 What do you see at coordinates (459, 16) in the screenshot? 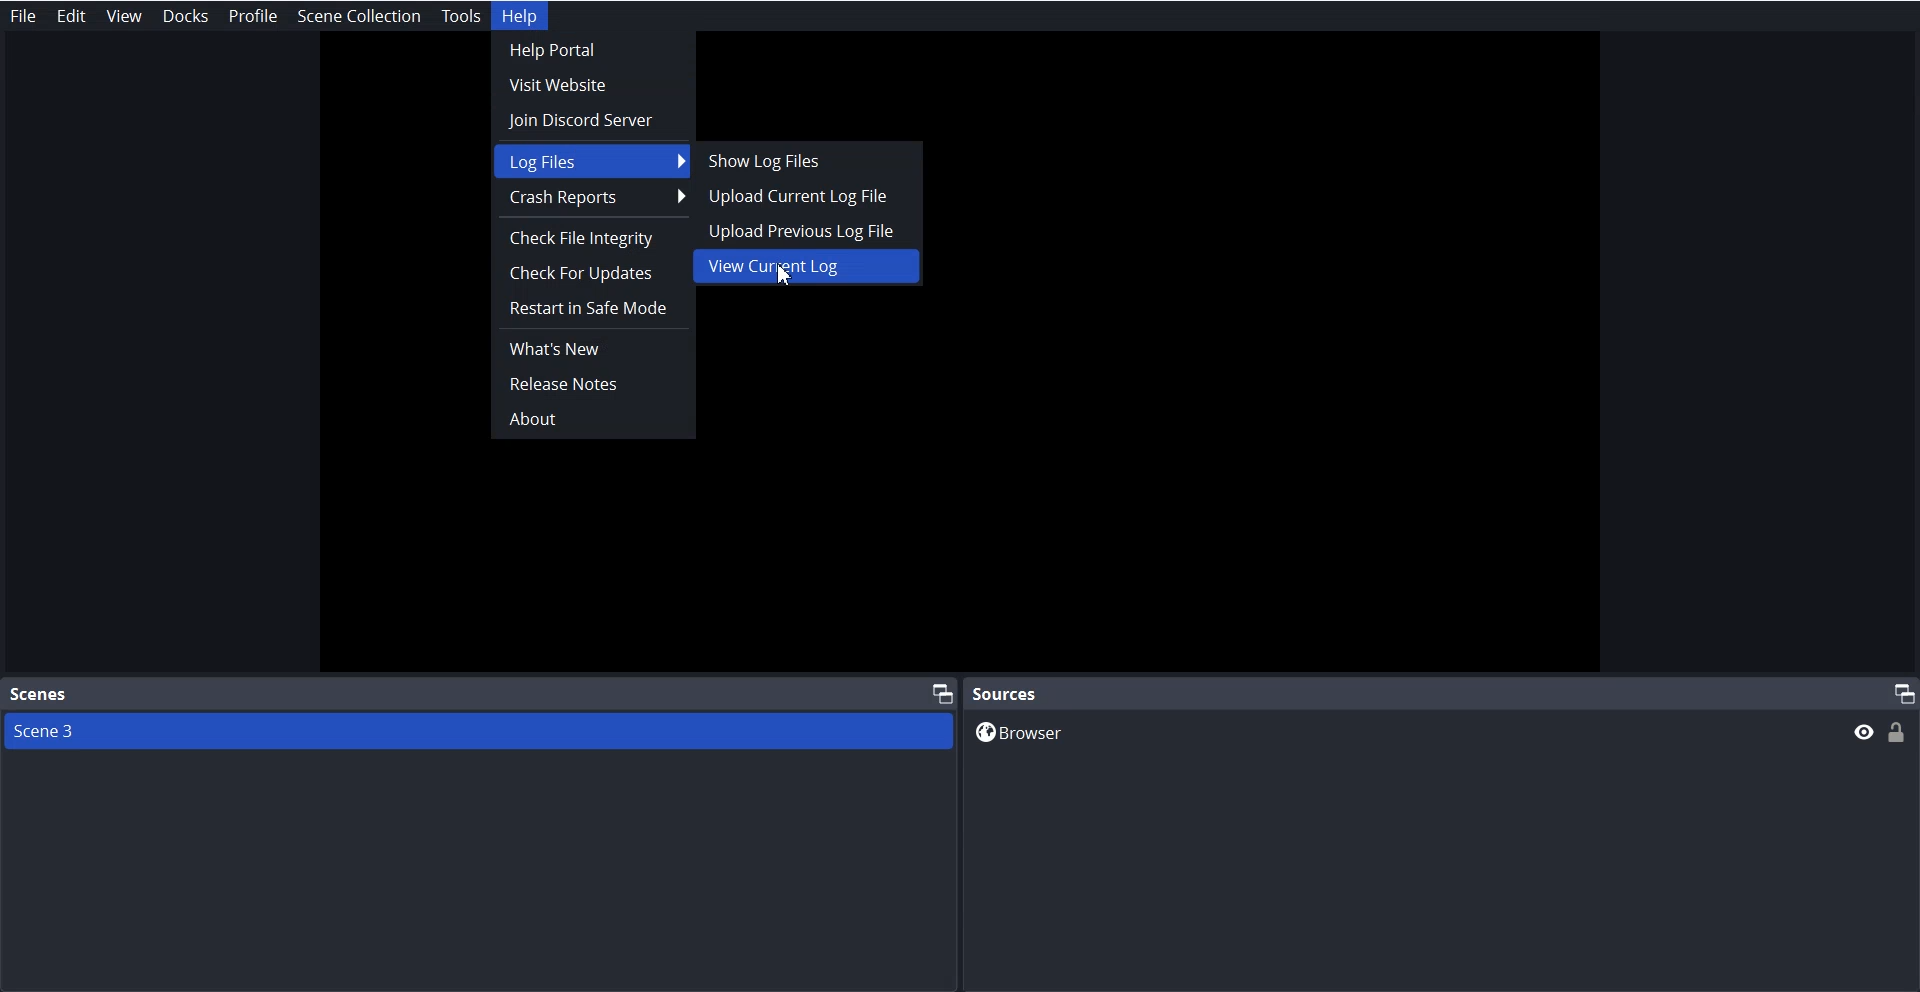
I see `Tools ` at bounding box center [459, 16].